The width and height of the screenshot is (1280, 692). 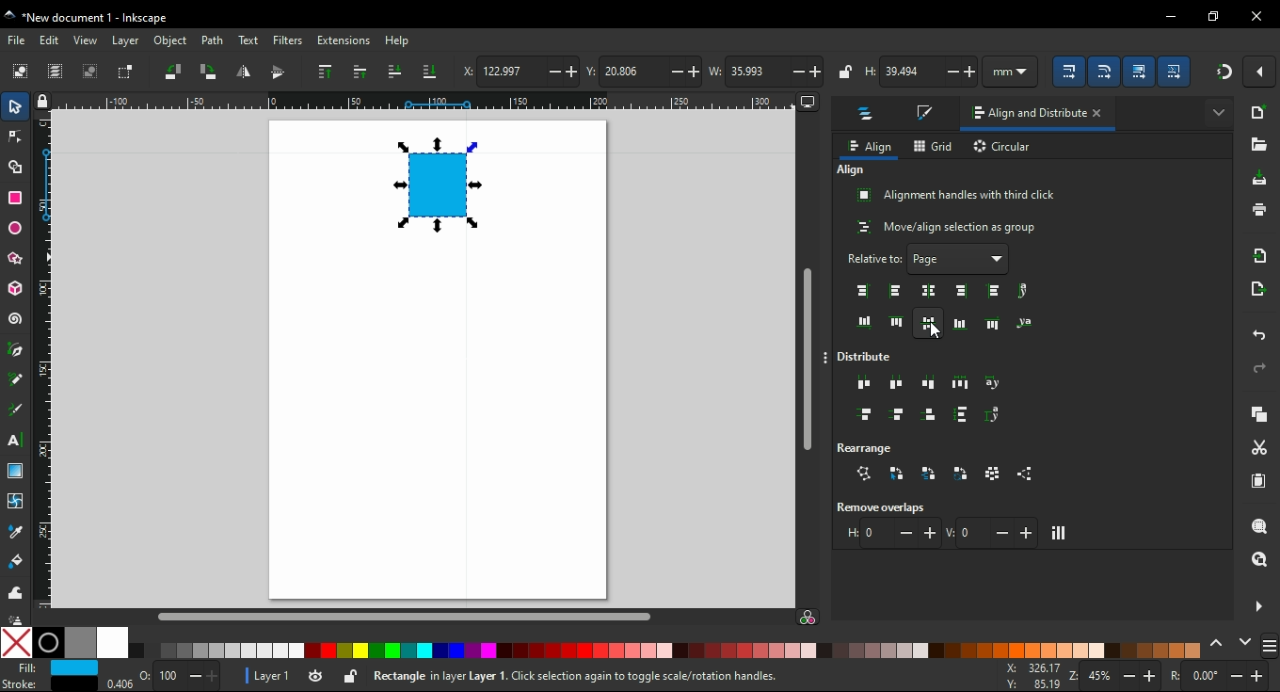 What do you see at coordinates (18, 440) in the screenshot?
I see `text tool` at bounding box center [18, 440].